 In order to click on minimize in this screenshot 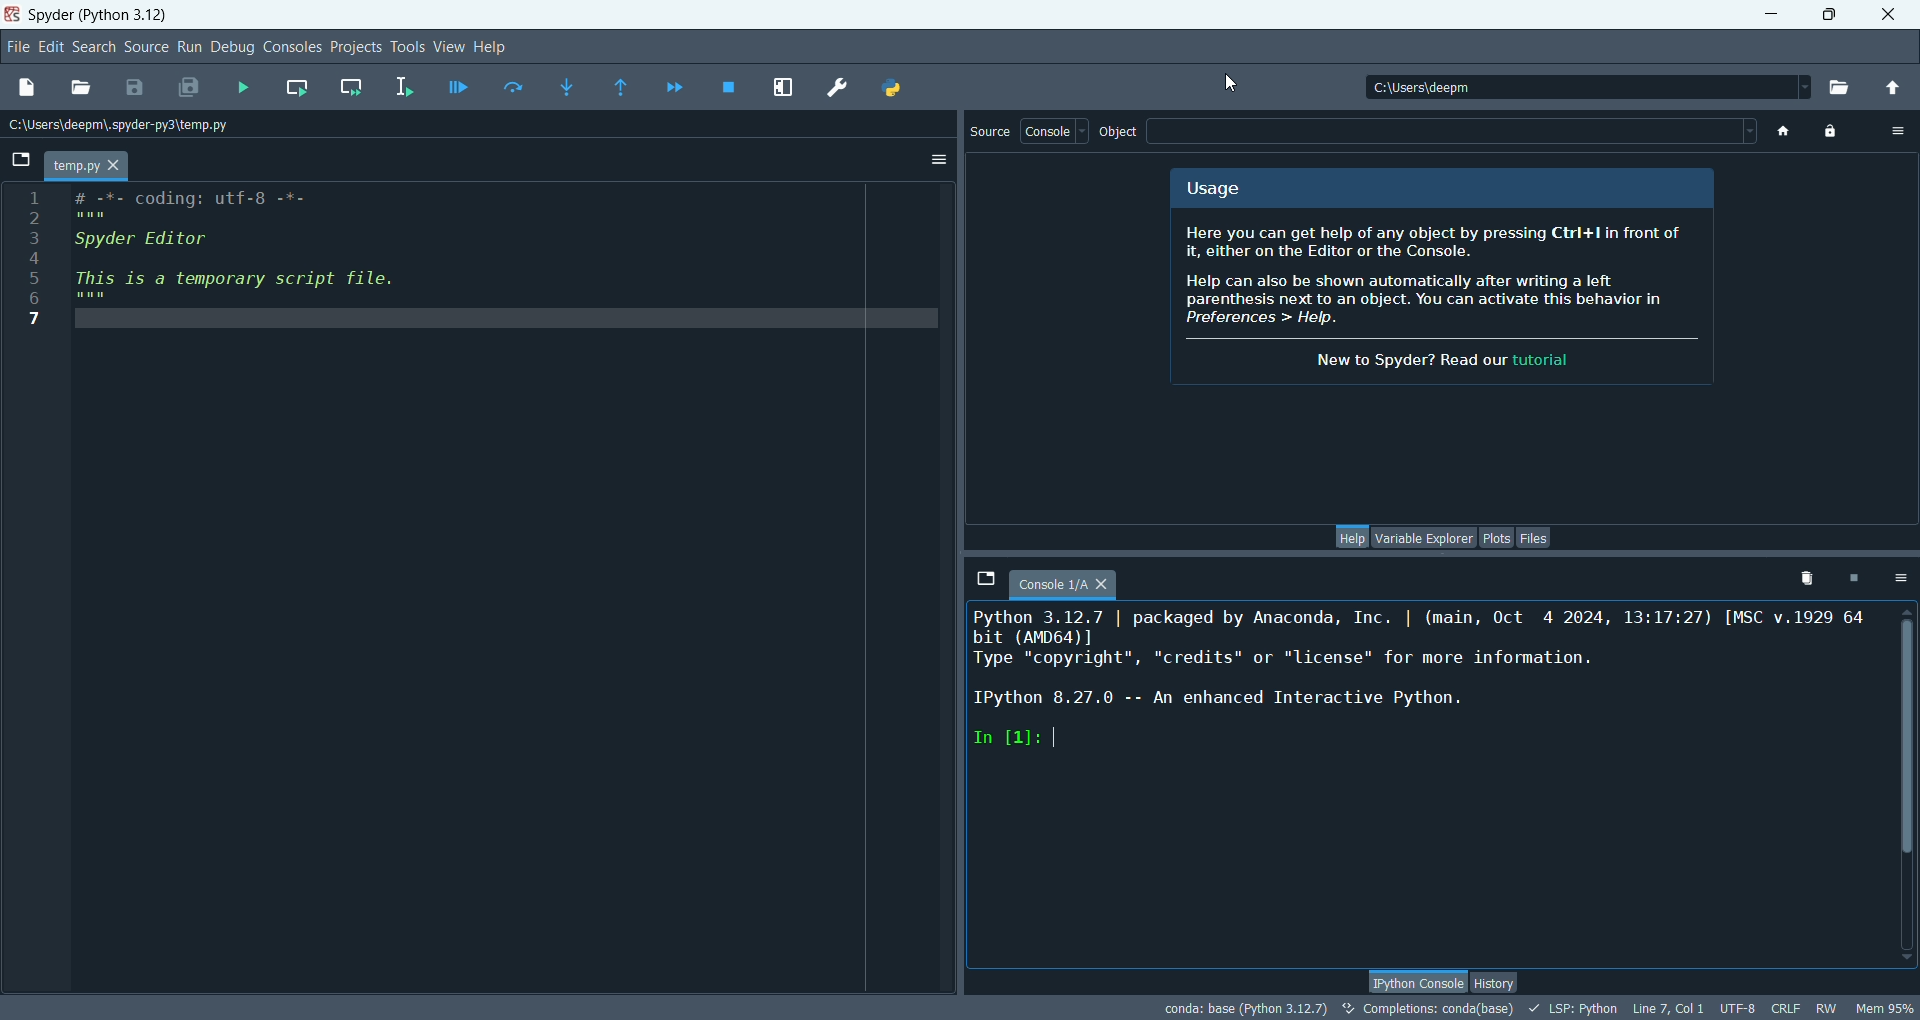, I will do `click(1777, 12)`.